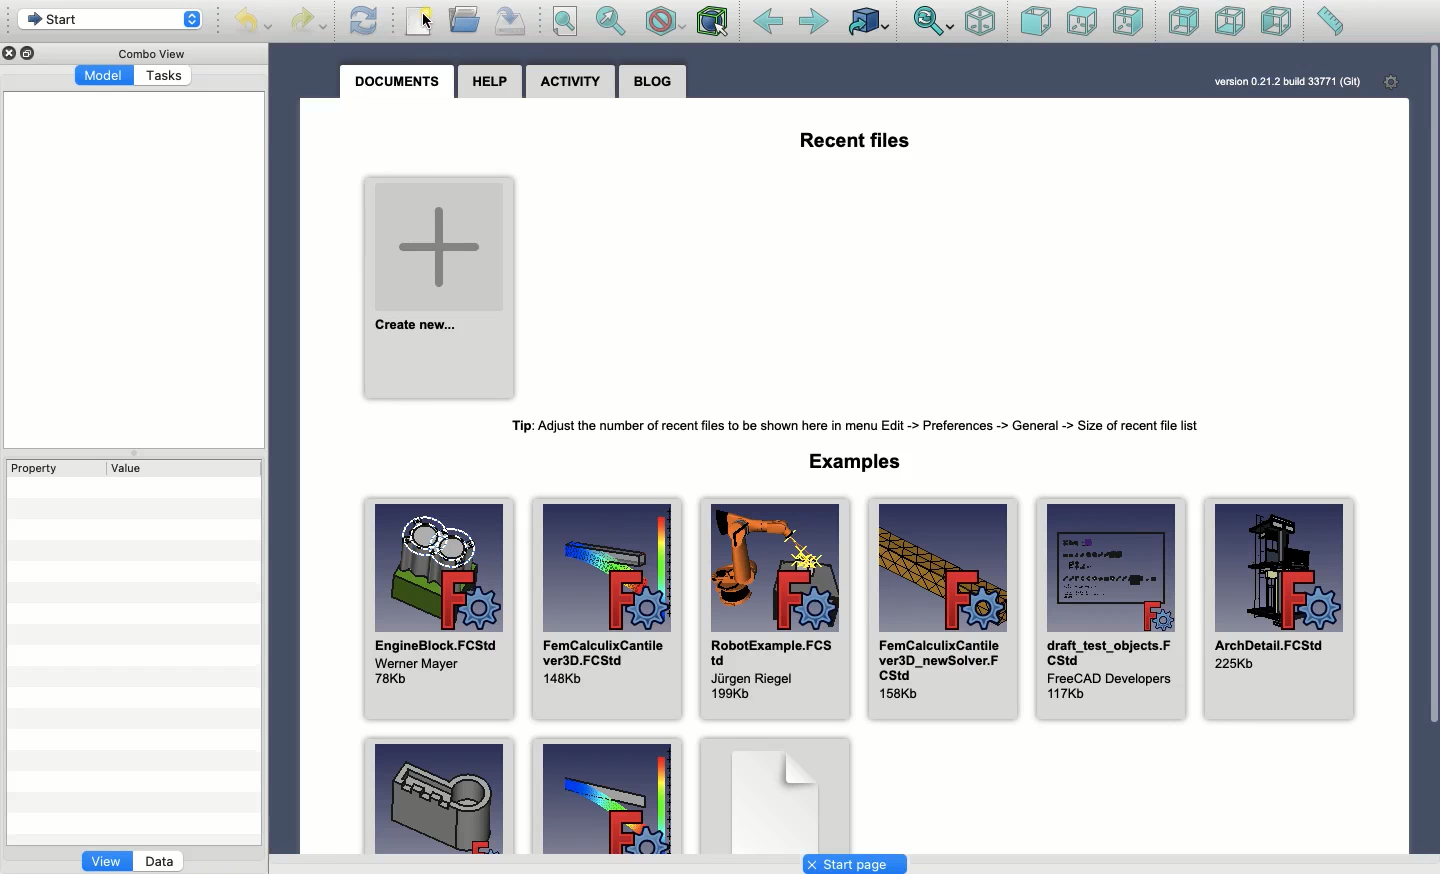 Image resolution: width=1440 pixels, height=874 pixels. What do you see at coordinates (440, 286) in the screenshot?
I see `Create new` at bounding box center [440, 286].